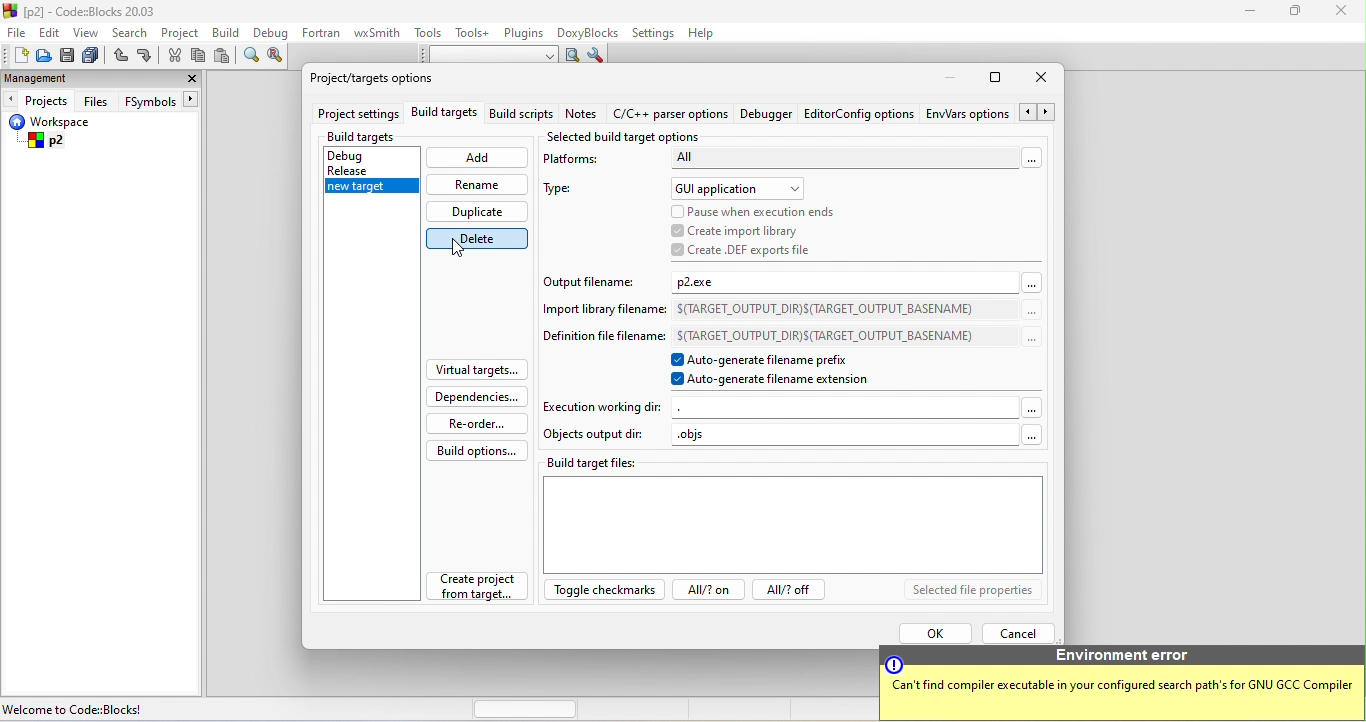 The image size is (1366, 722). Describe the element at coordinates (789, 336) in the screenshot. I see `Definition file filename: S(TARGET_OUTPUT_DIR)S(TARGET_OUTPUT_BASENAME)` at that location.